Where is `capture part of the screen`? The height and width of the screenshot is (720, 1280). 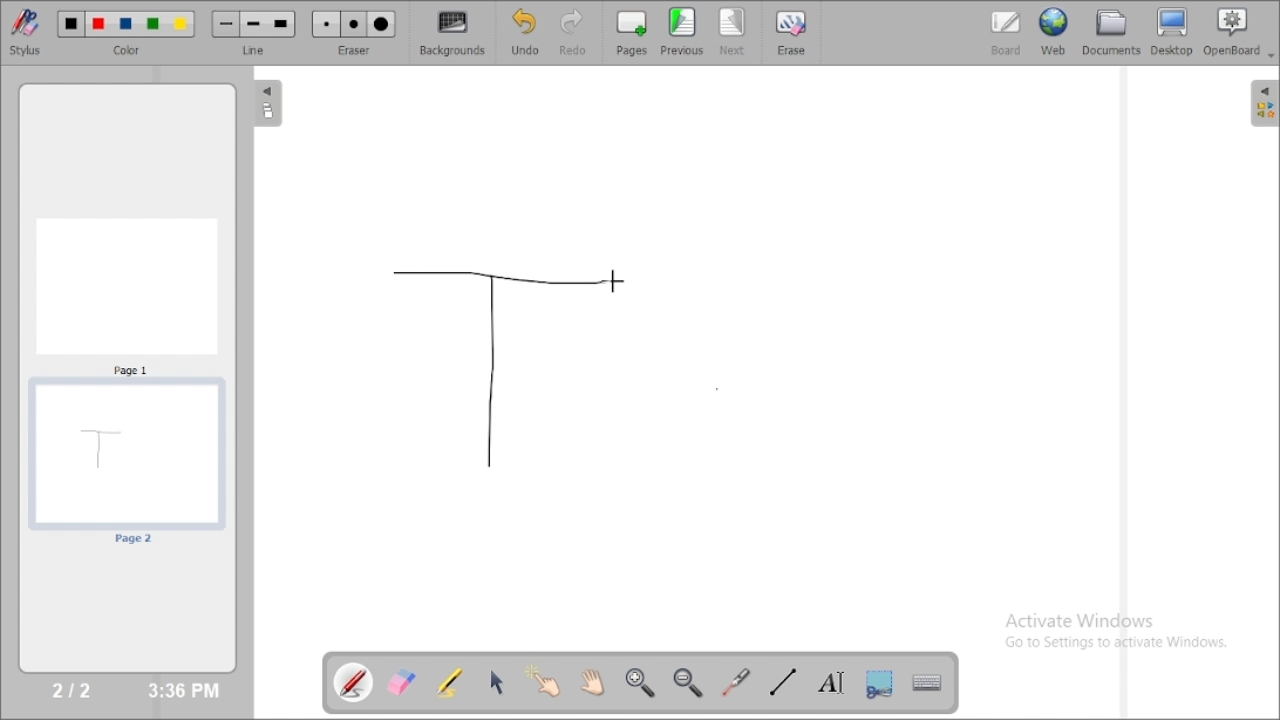 capture part of the screen is located at coordinates (879, 683).